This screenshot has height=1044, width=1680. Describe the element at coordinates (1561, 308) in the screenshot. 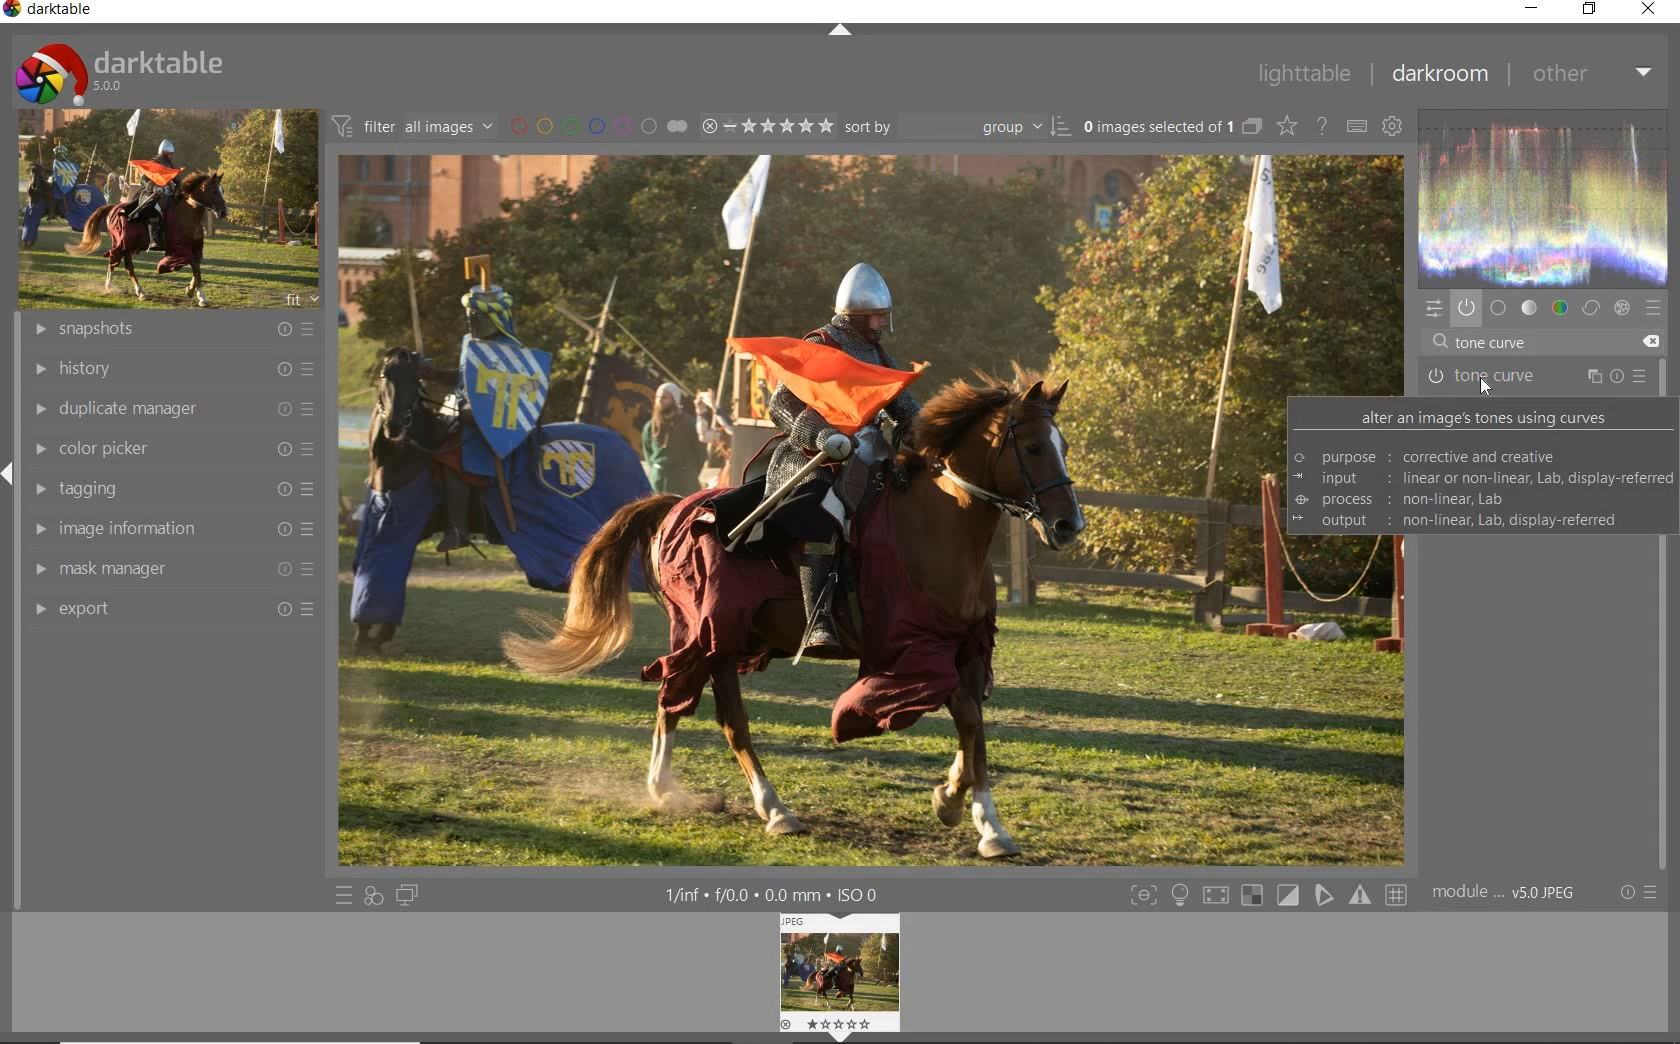

I see `color` at that location.